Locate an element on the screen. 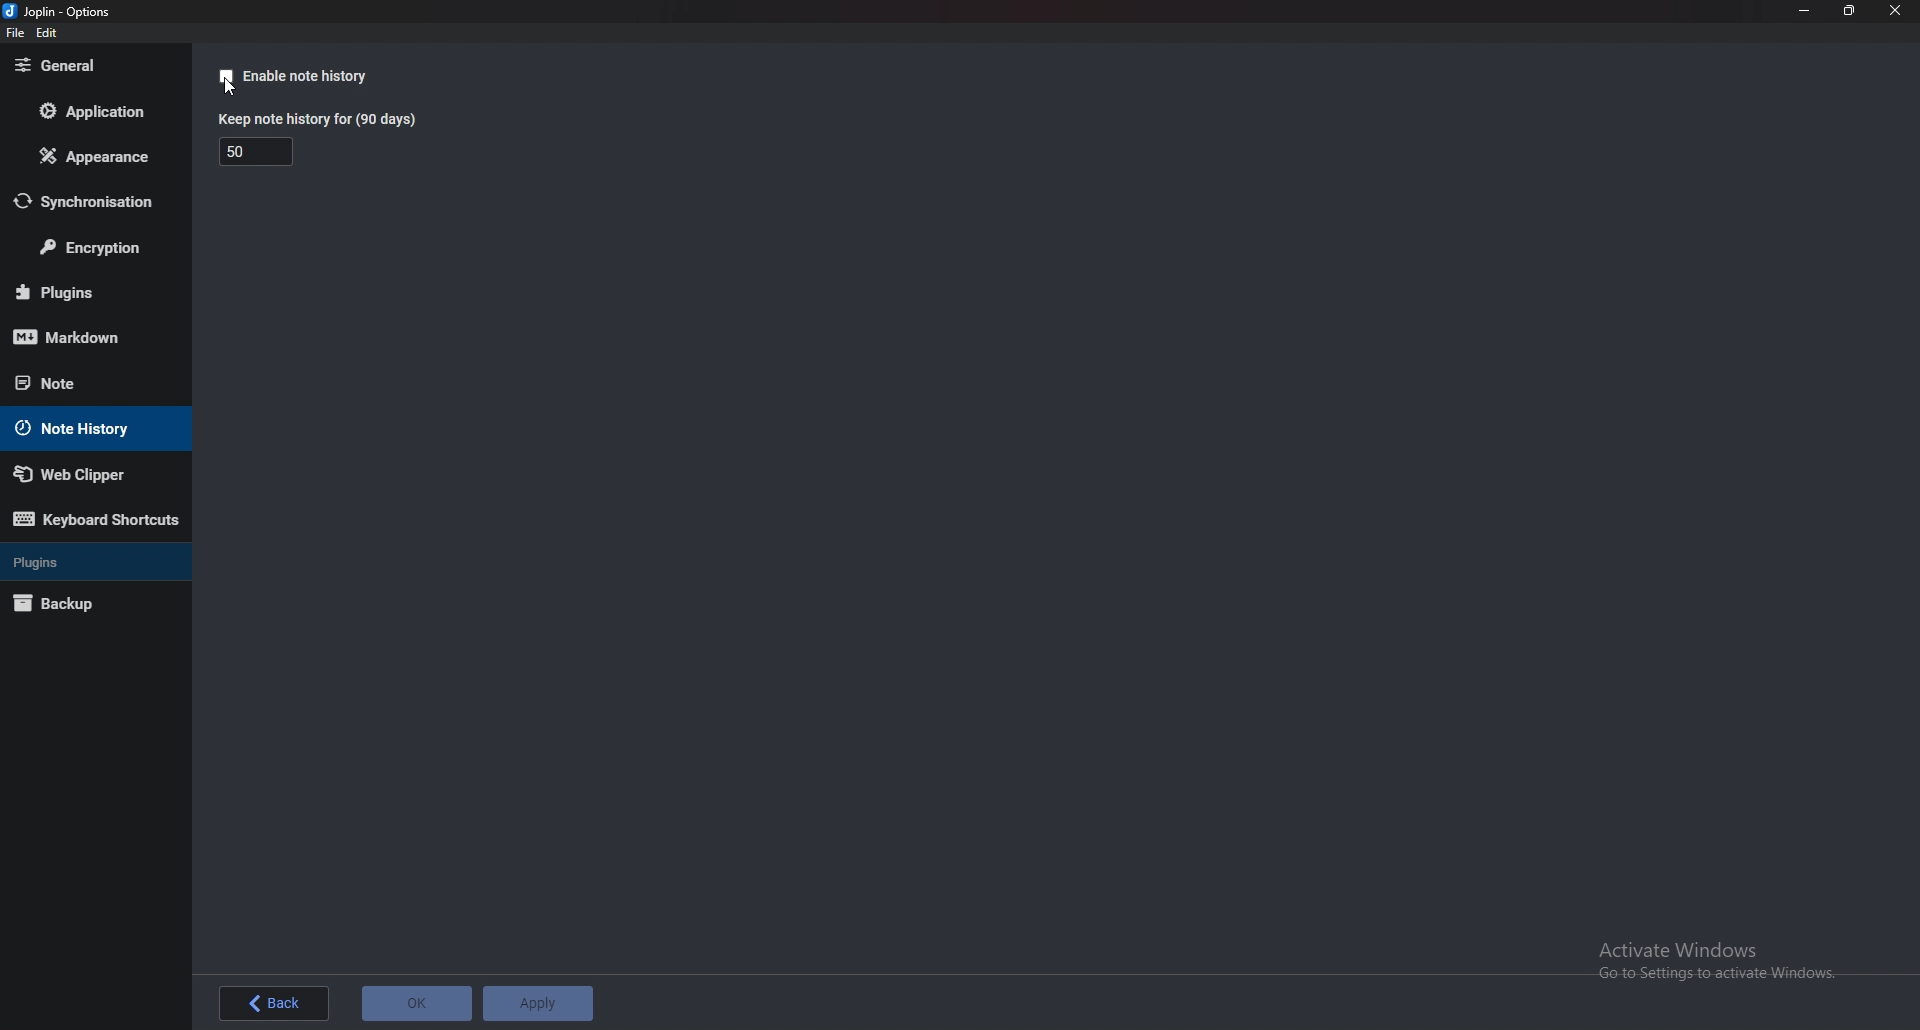 The height and width of the screenshot is (1030, 1920). Minimize is located at coordinates (1803, 12).